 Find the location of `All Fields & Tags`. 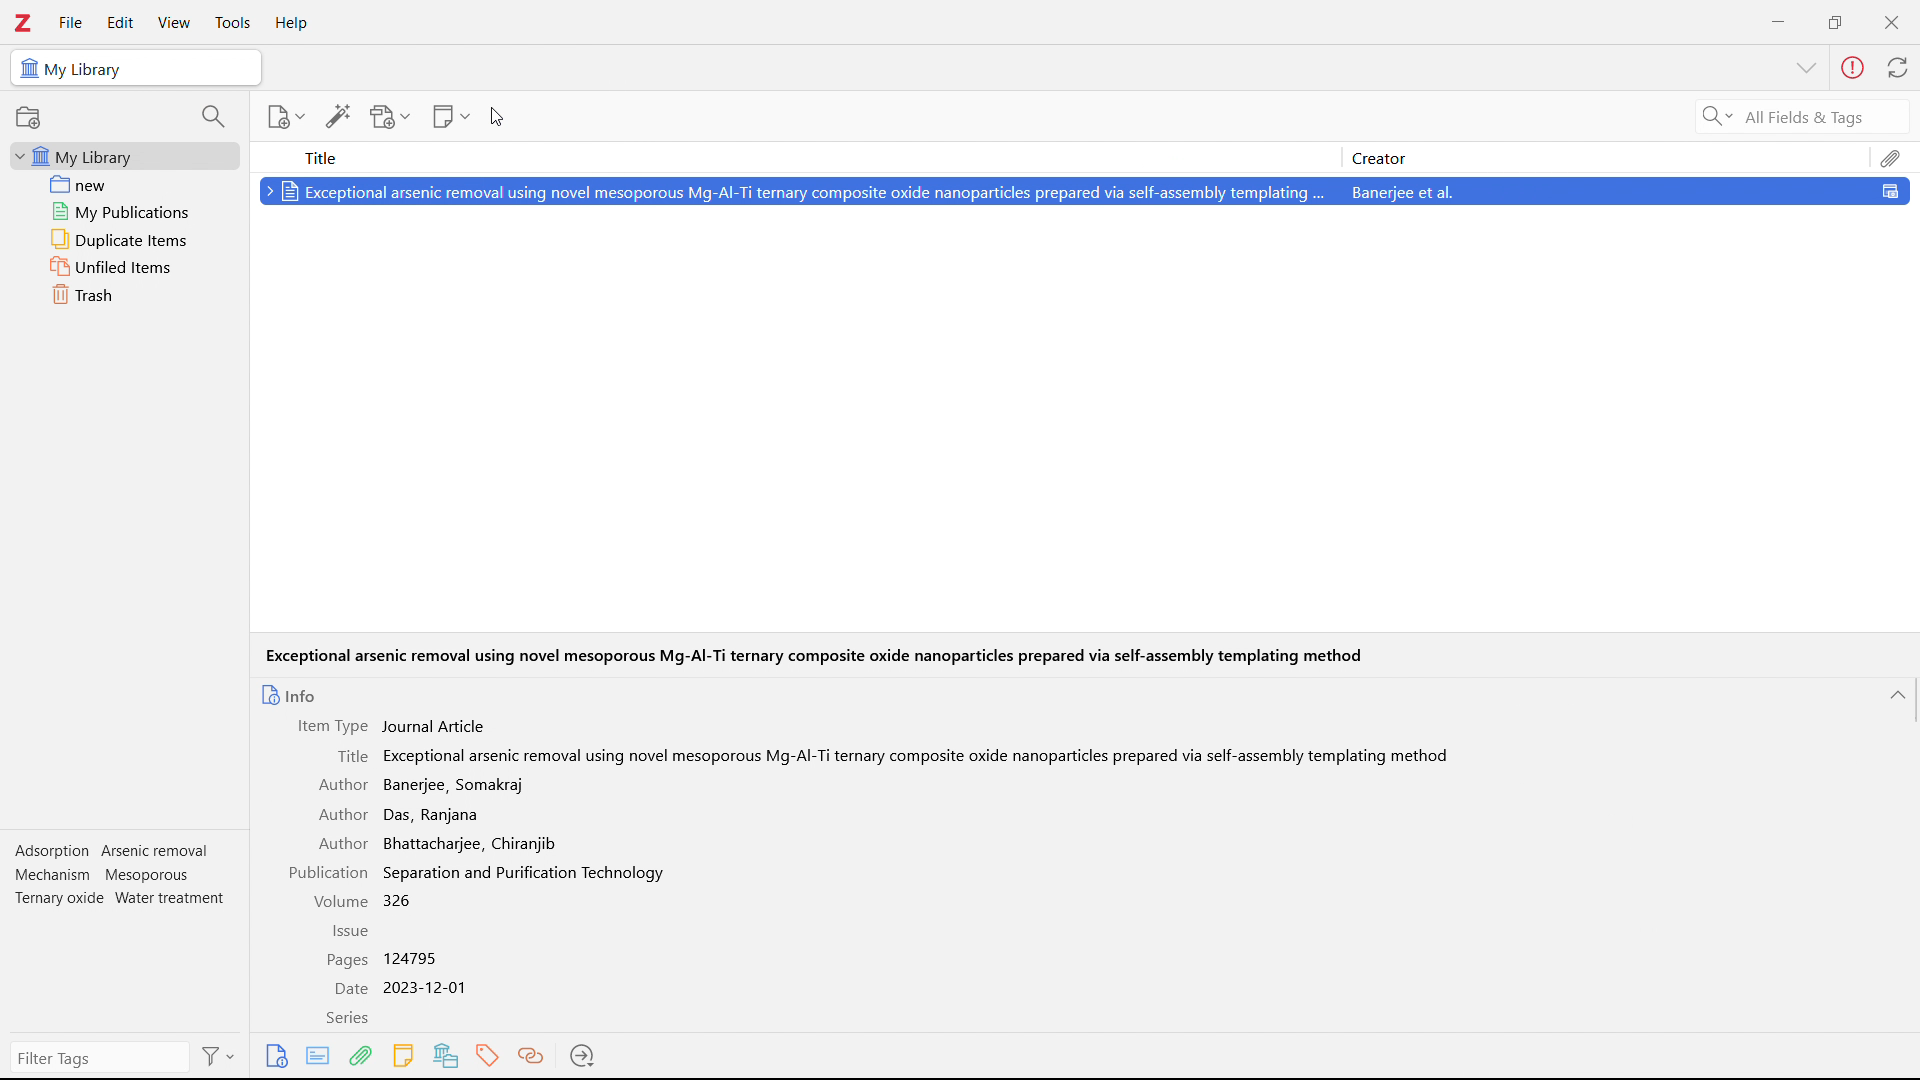

All Fields & Tags is located at coordinates (1787, 116).